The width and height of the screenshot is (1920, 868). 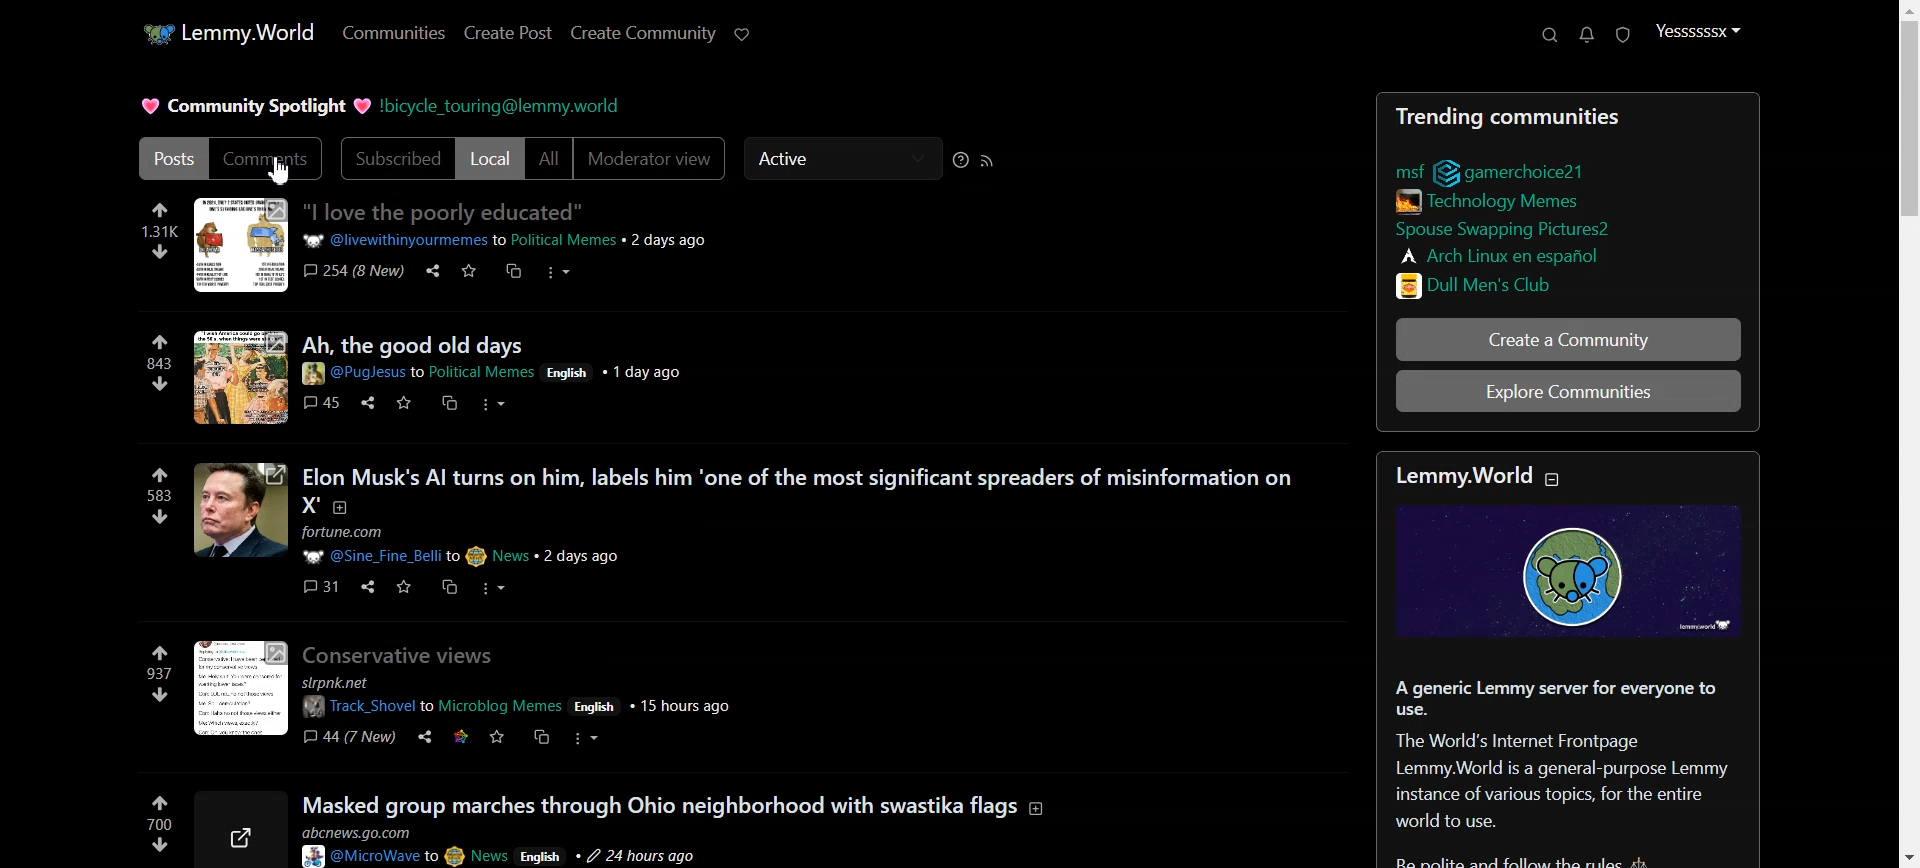 I want to click on Cursor, so click(x=282, y=171).